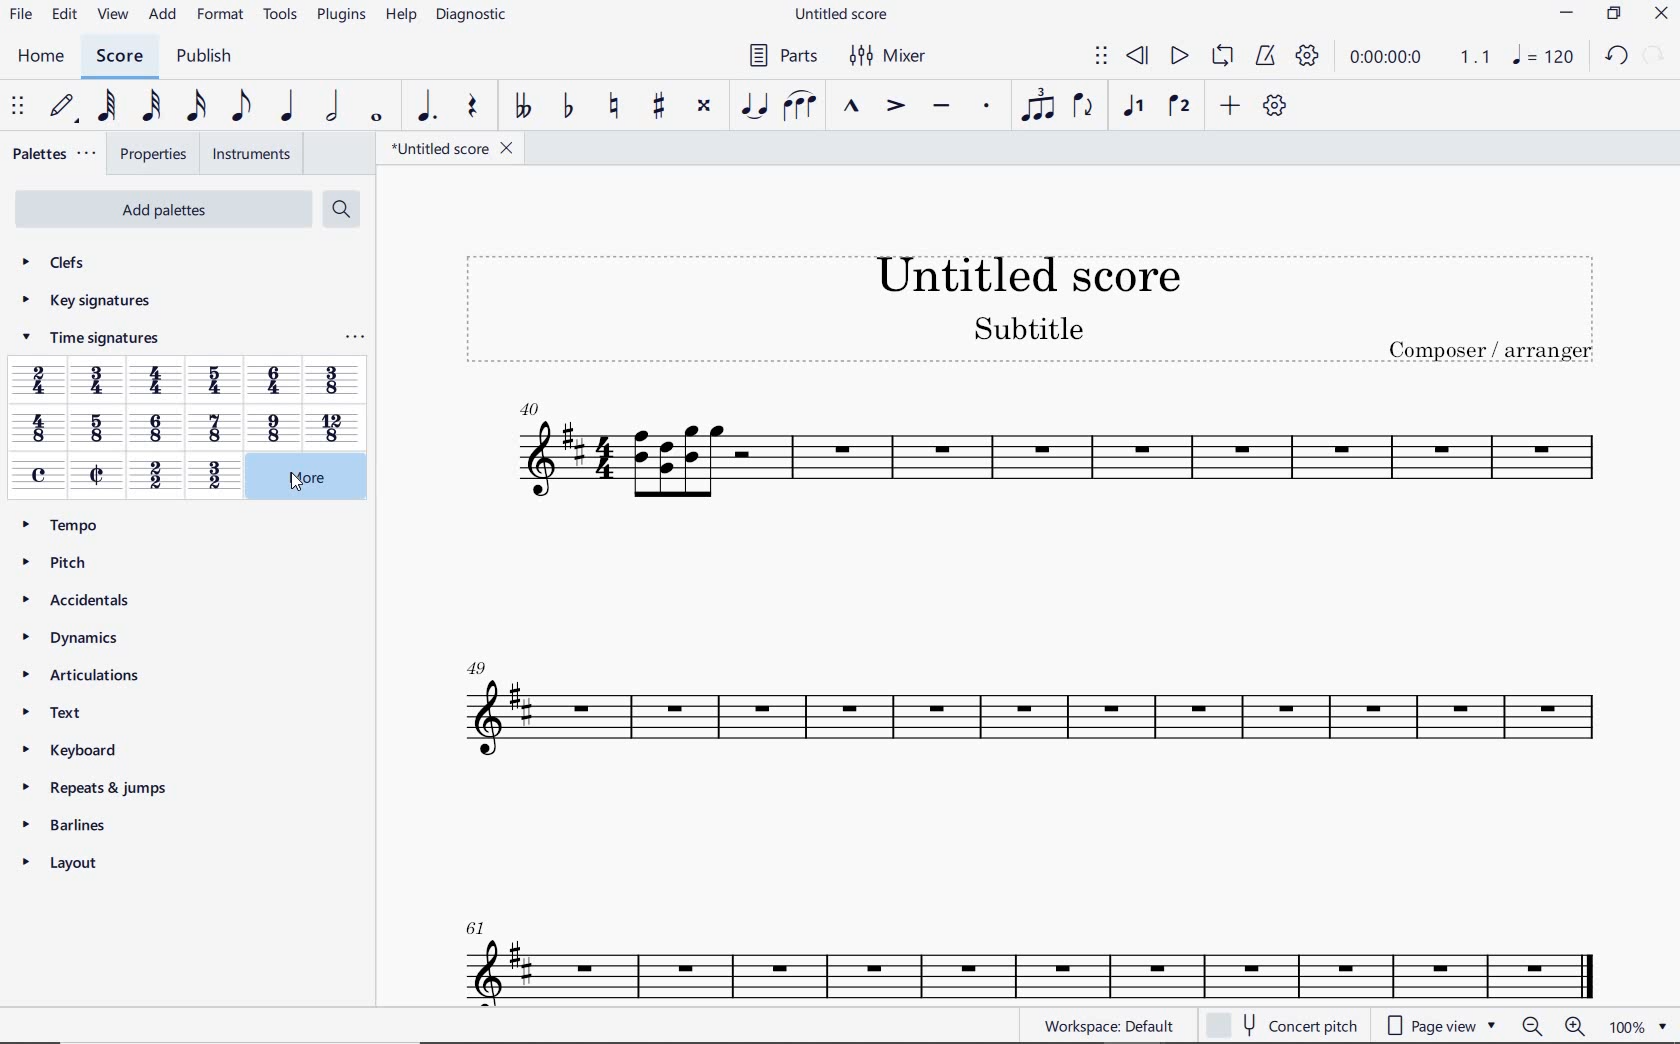  What do you see at coordinates (890, 57) in the screenshot?
I see `MIXER` at bounding box center [890, 57].